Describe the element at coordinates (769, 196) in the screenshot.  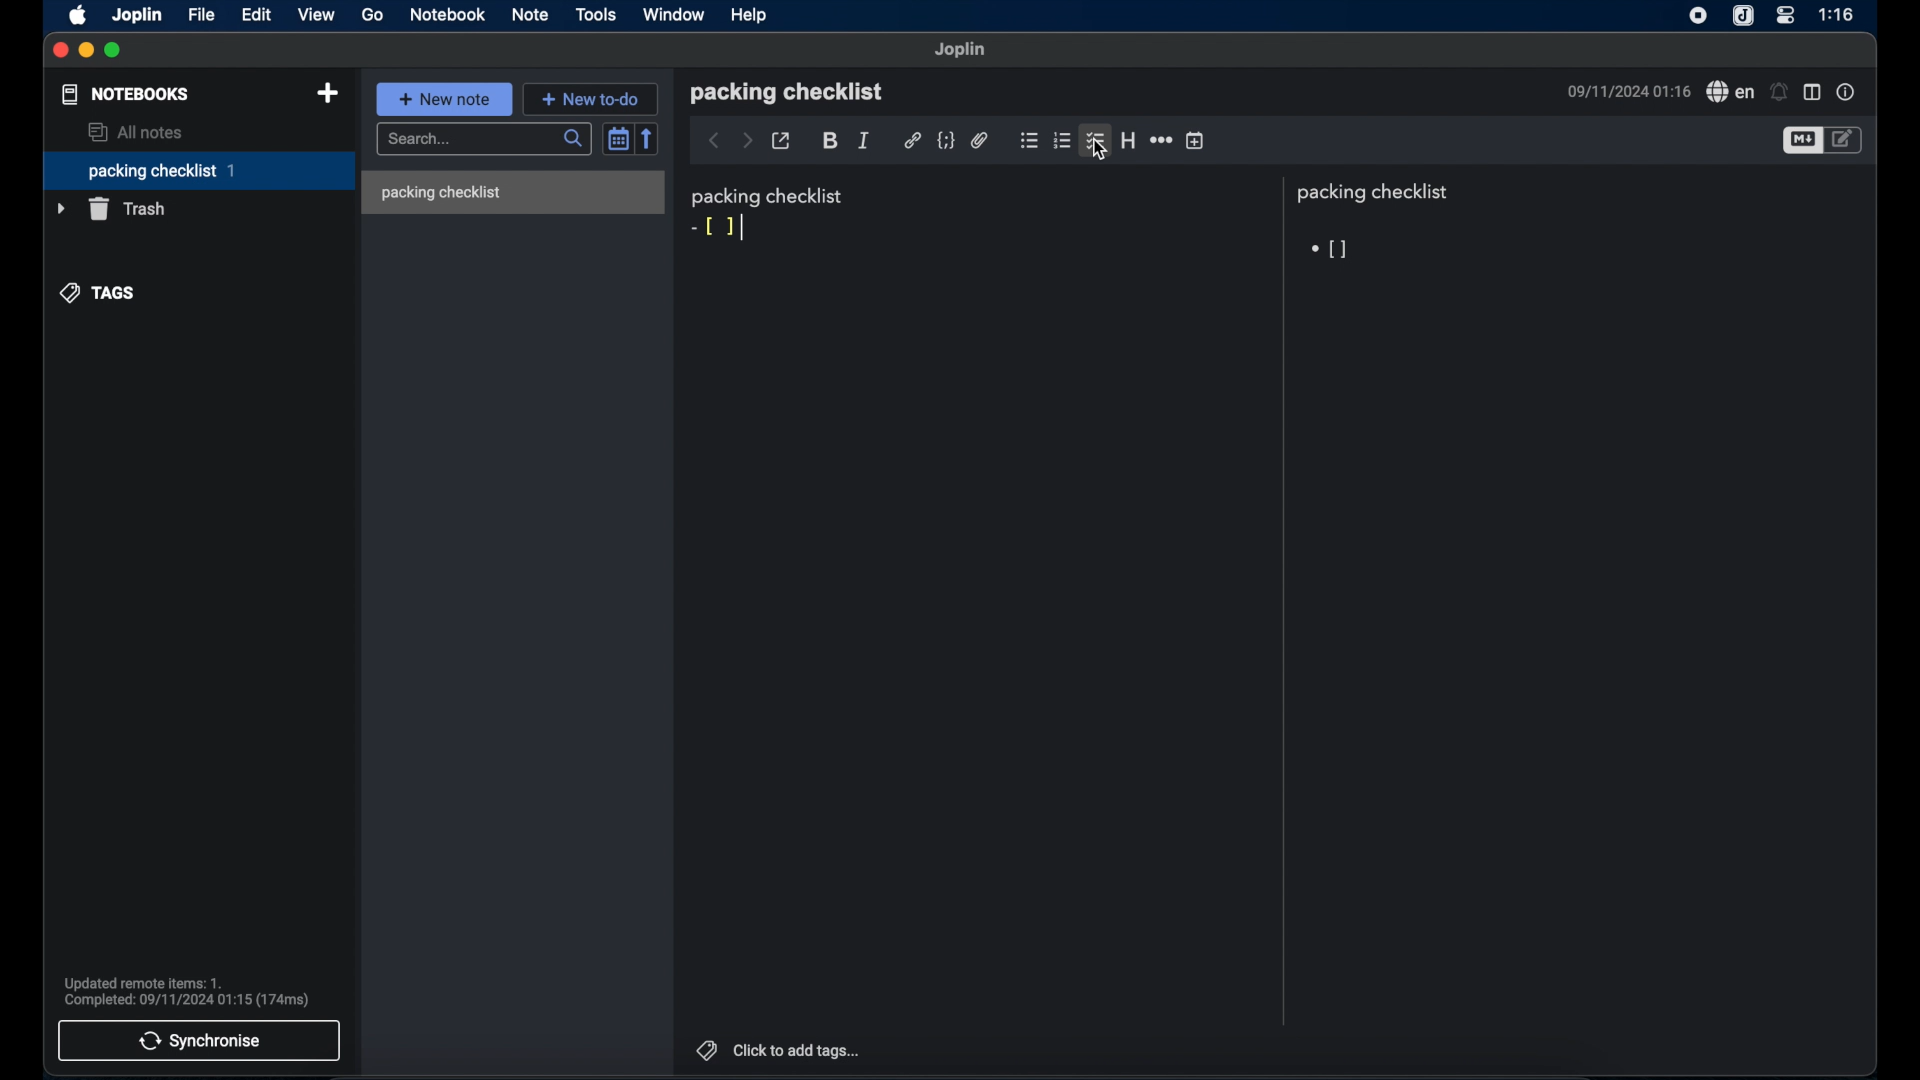
I see `packing checklist` at that location.